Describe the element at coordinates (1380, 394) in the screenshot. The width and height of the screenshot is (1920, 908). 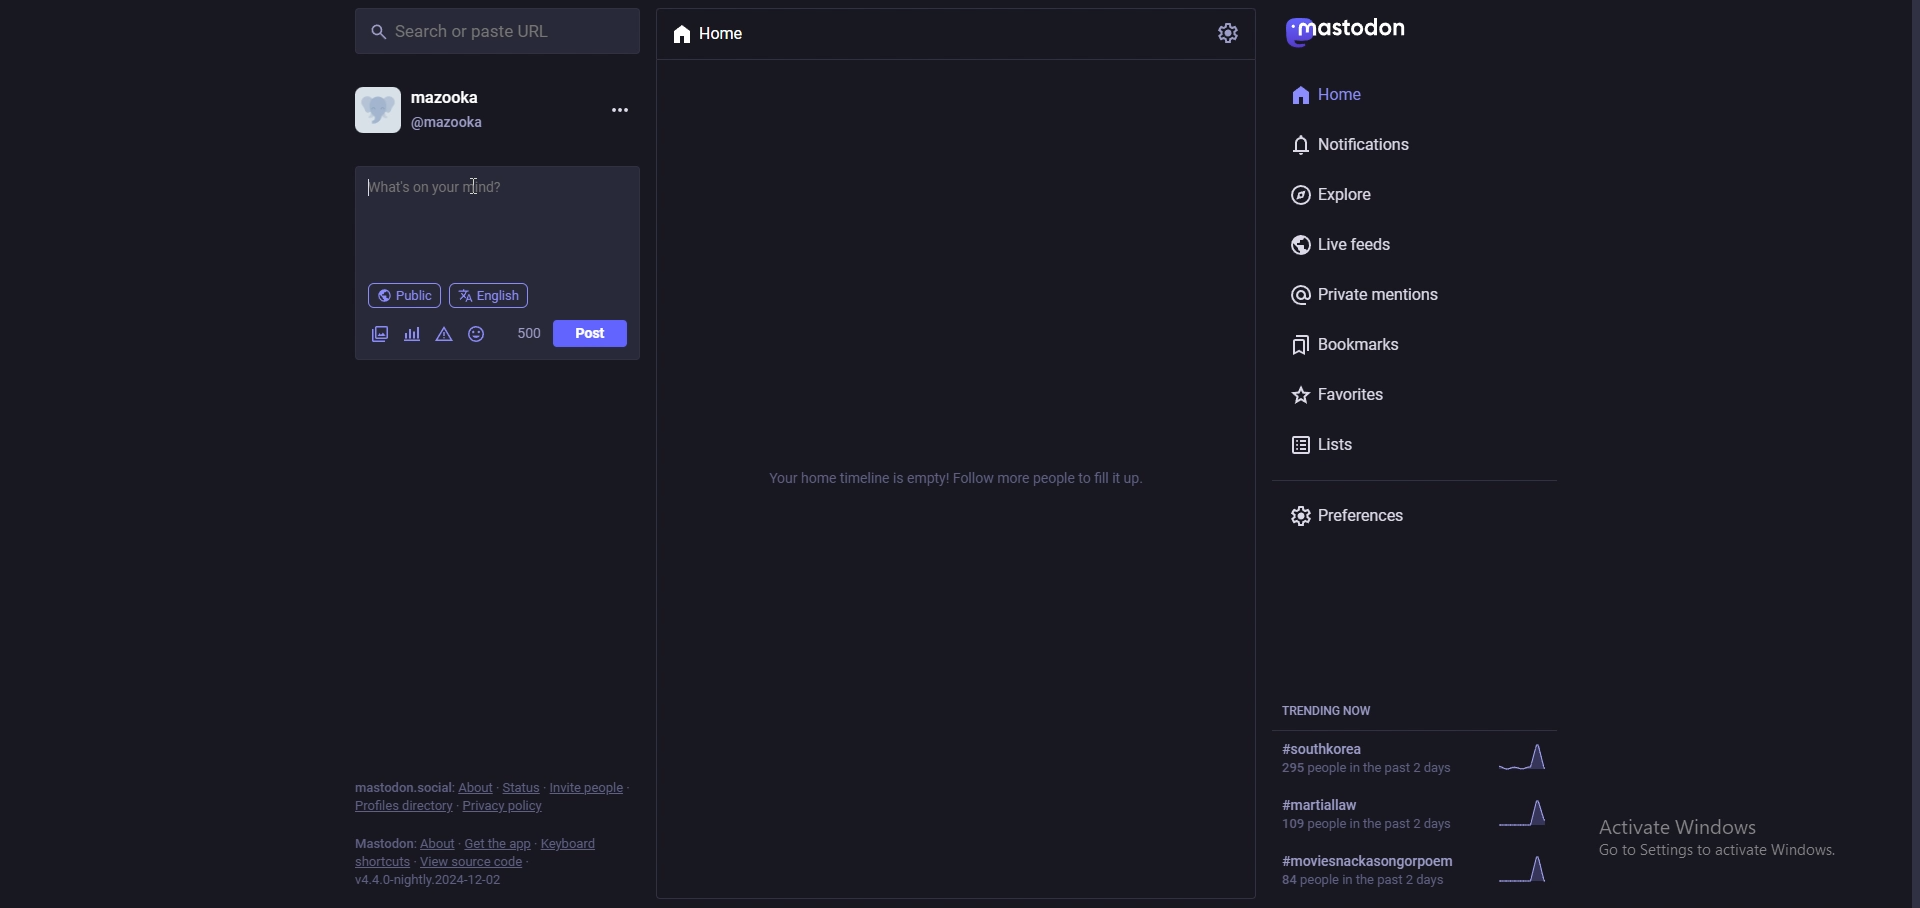
I see `favourites` at that location.